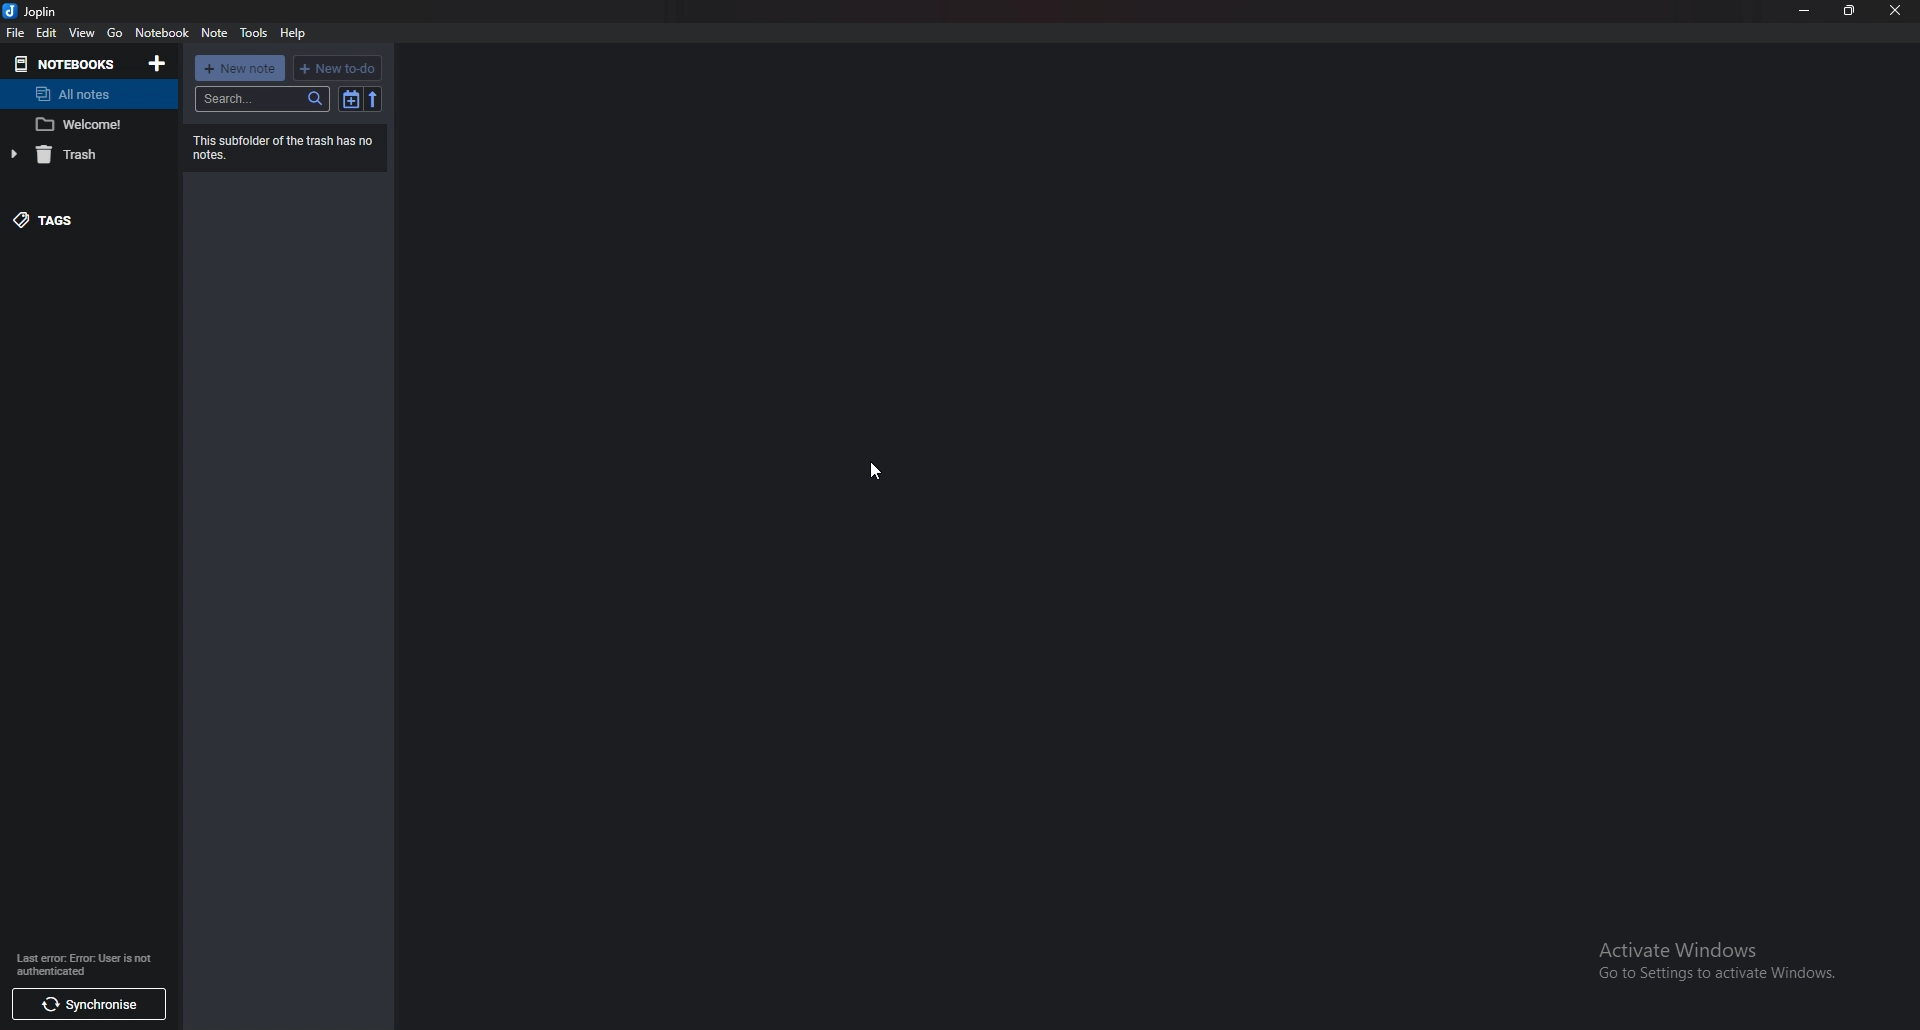 Image resolution: width=1920 pixels, height=1030 pixels. What do you see at coordinates (1848, 11) in the screenshot?
I see `resize` at bounding box center [1848, 11].